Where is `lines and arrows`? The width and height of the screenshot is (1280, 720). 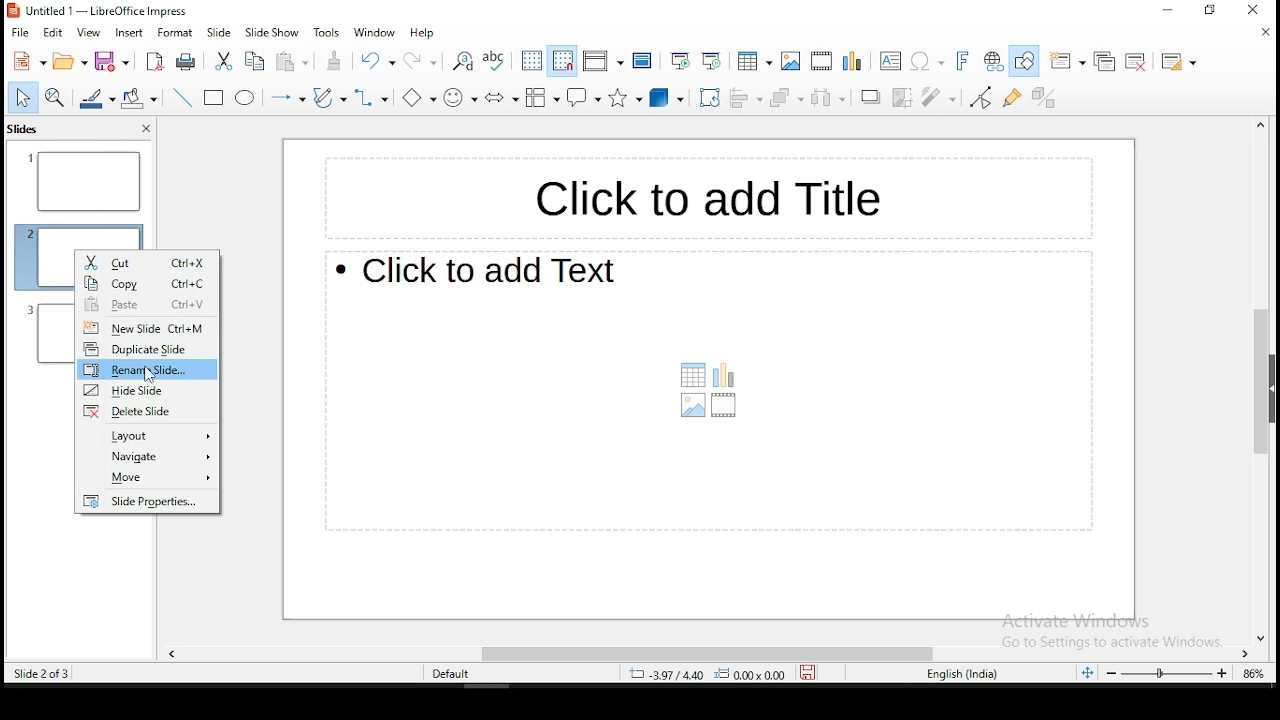 lines and arrows is located at coordinates (286, 96).